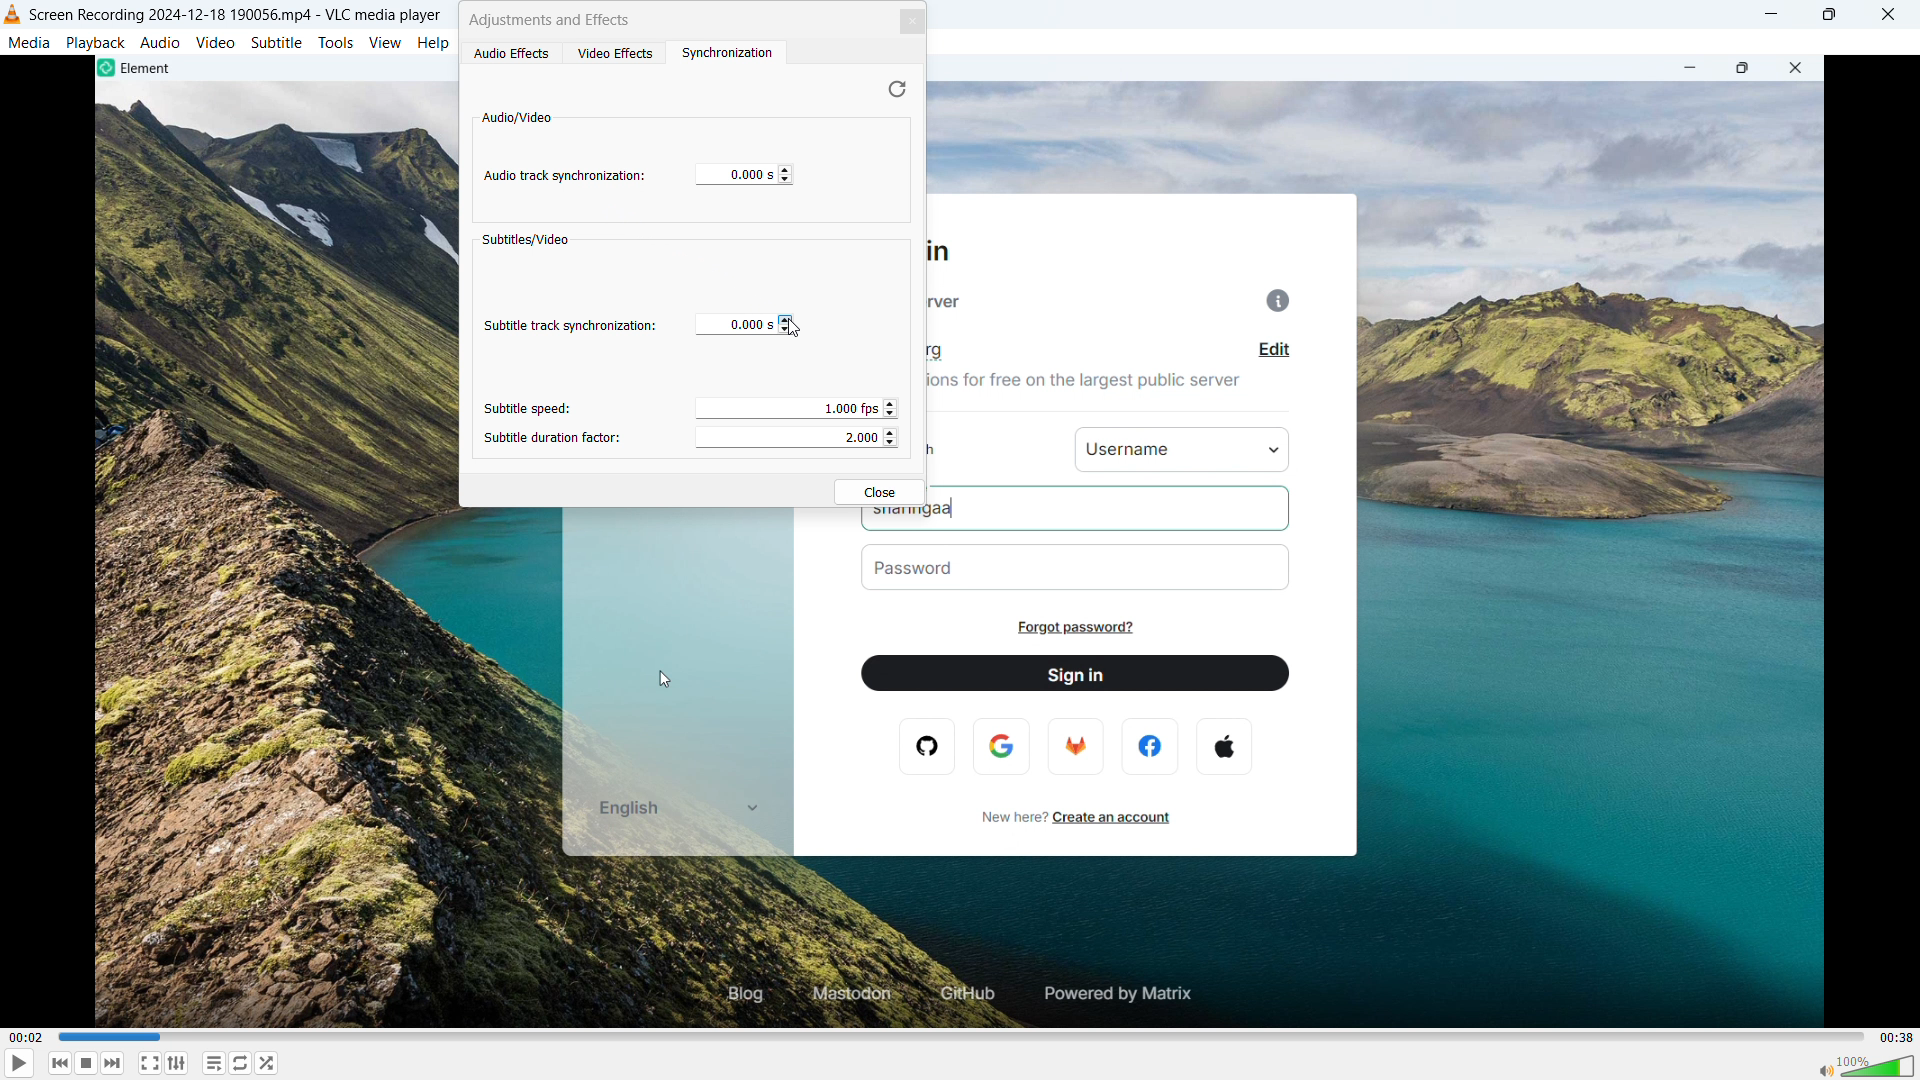 This screenshot has width=1920, height=1080. What do you see at coordinates (850, 990) in the screenshot?
I see `mastodon` at bounding box center [850, 990].